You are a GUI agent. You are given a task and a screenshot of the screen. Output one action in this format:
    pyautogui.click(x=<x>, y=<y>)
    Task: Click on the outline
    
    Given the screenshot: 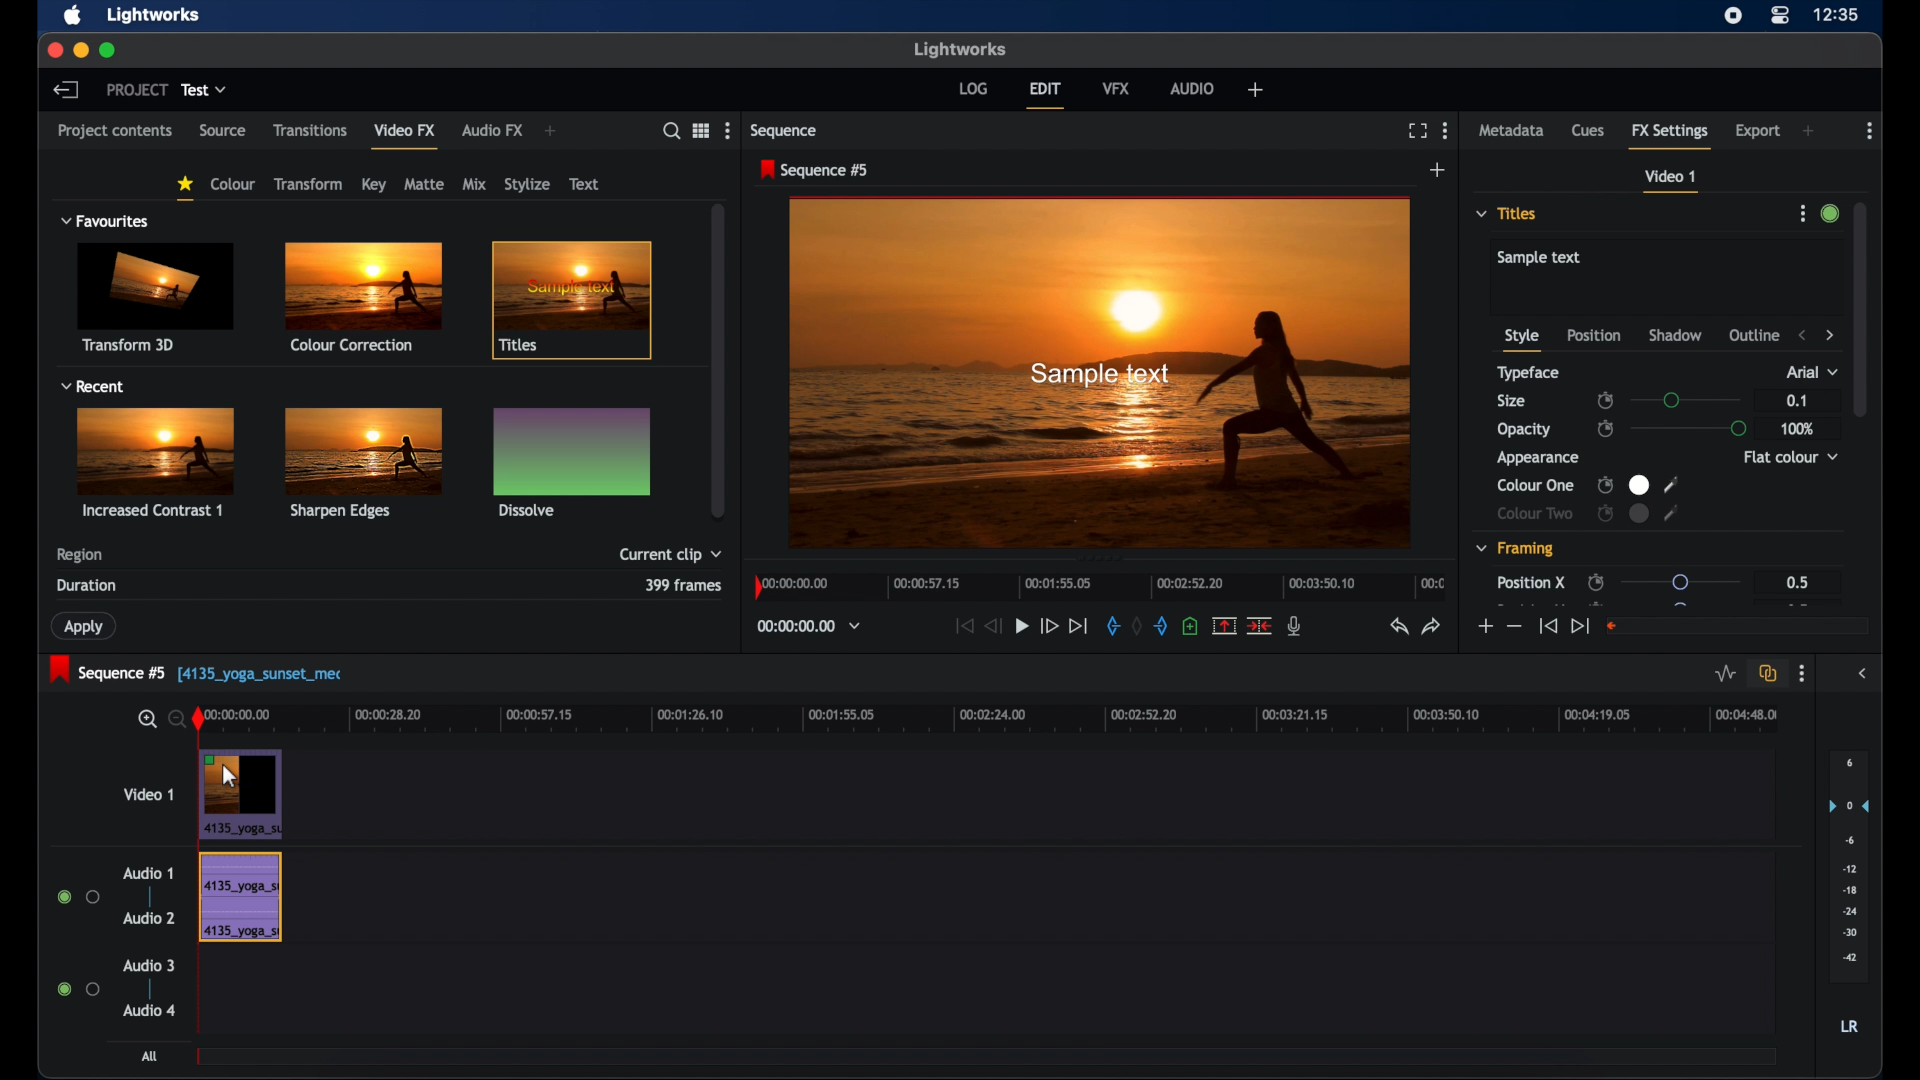 What is the action you would take?
    pyautogui.click(x=1754, y=336)
    